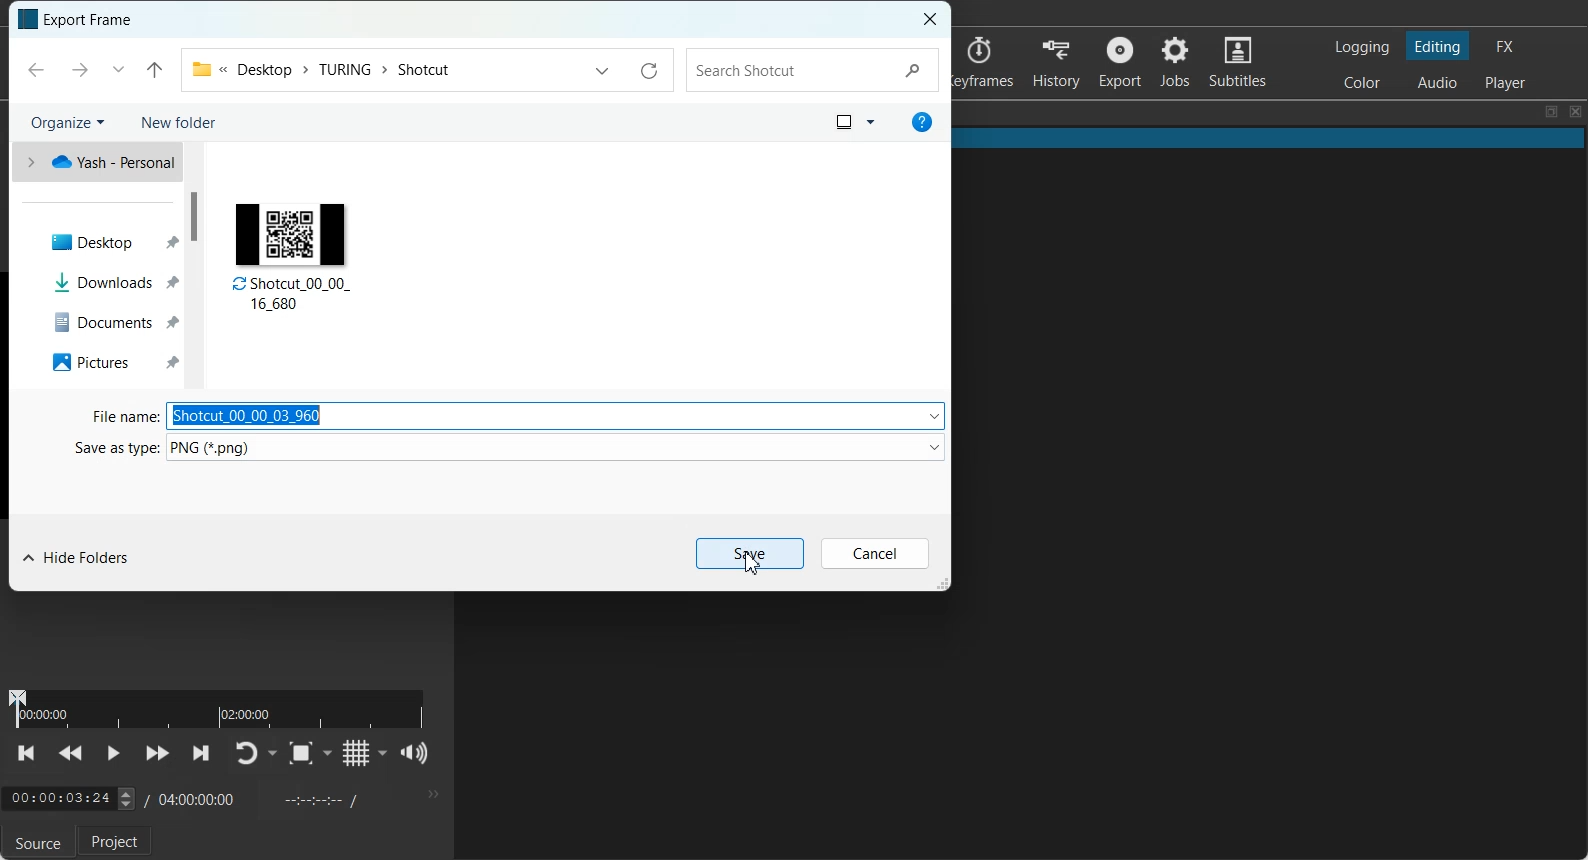 The width and height of the screenshot is (1588, 860). Describe the element at coordinates (555, 415) in the screenshot. I see `File Name` at that location.